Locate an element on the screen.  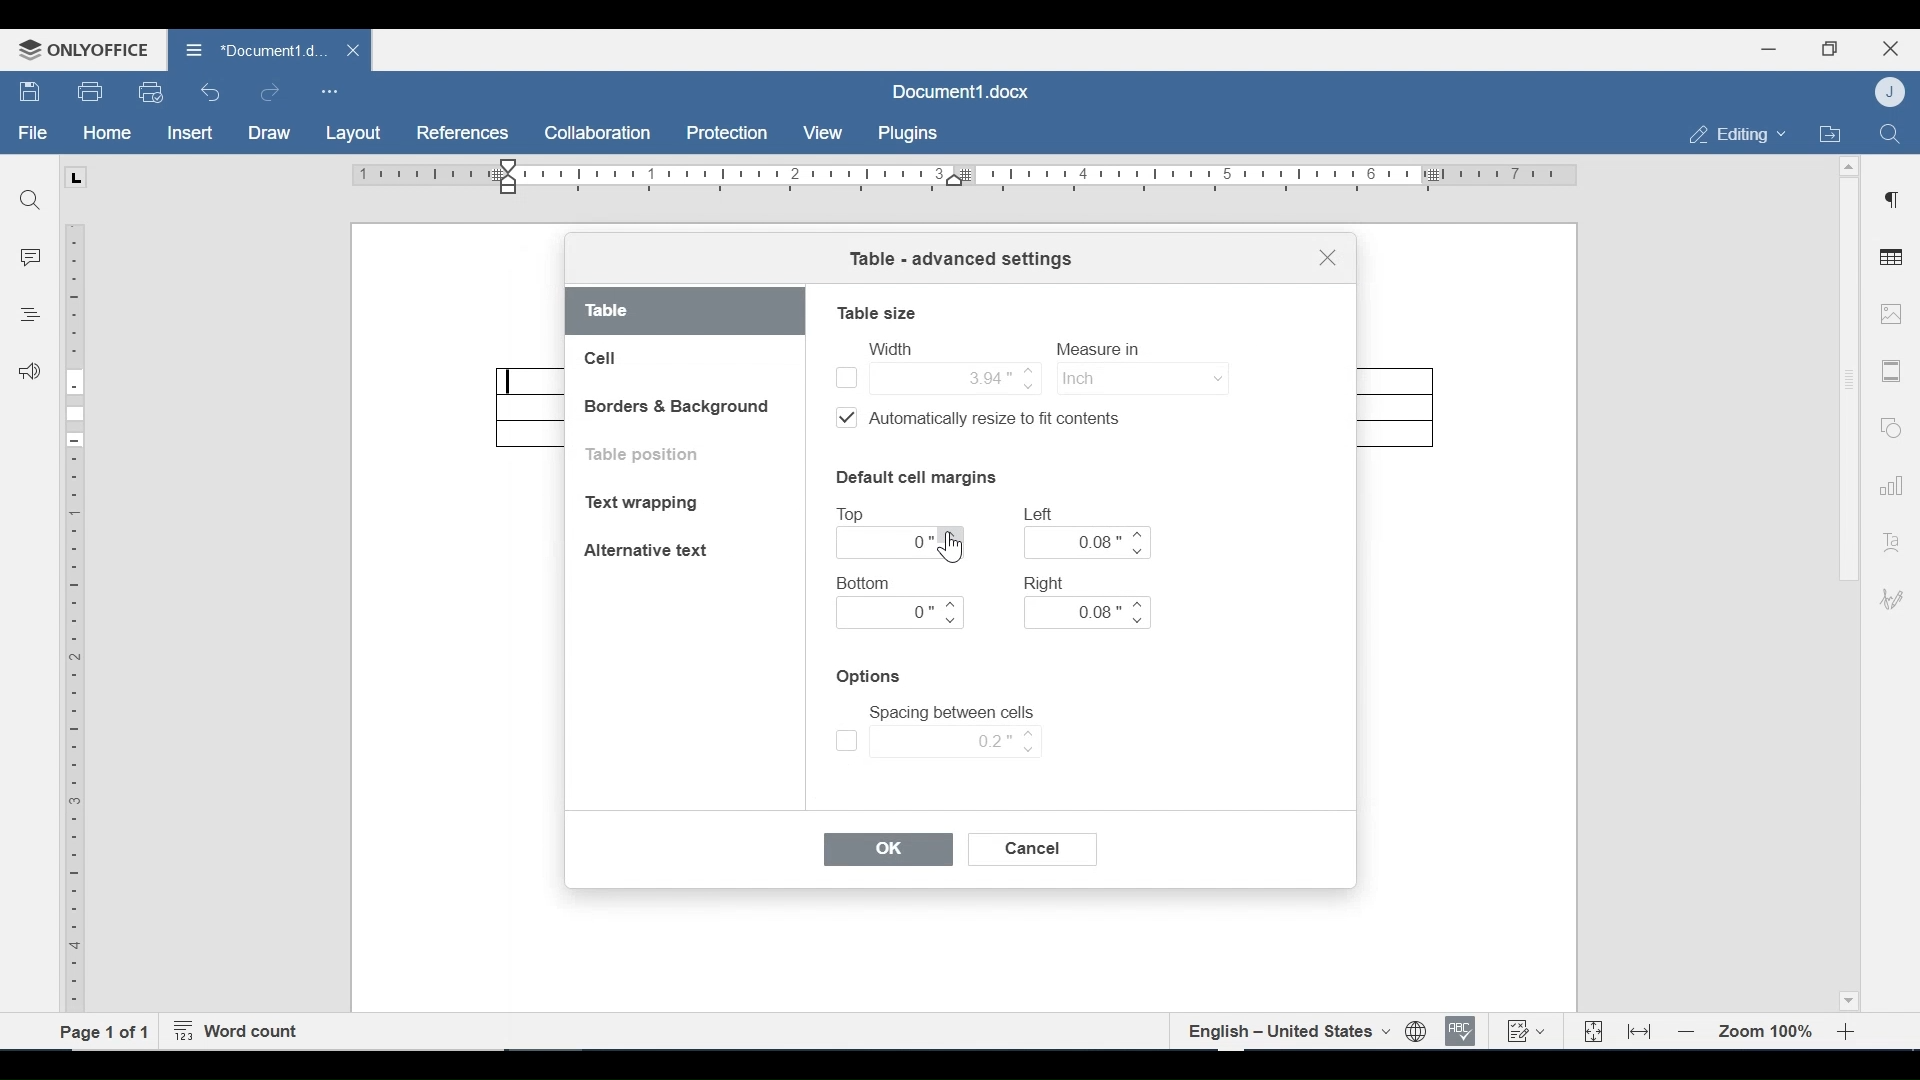
close is located at coordinates (356, 49).